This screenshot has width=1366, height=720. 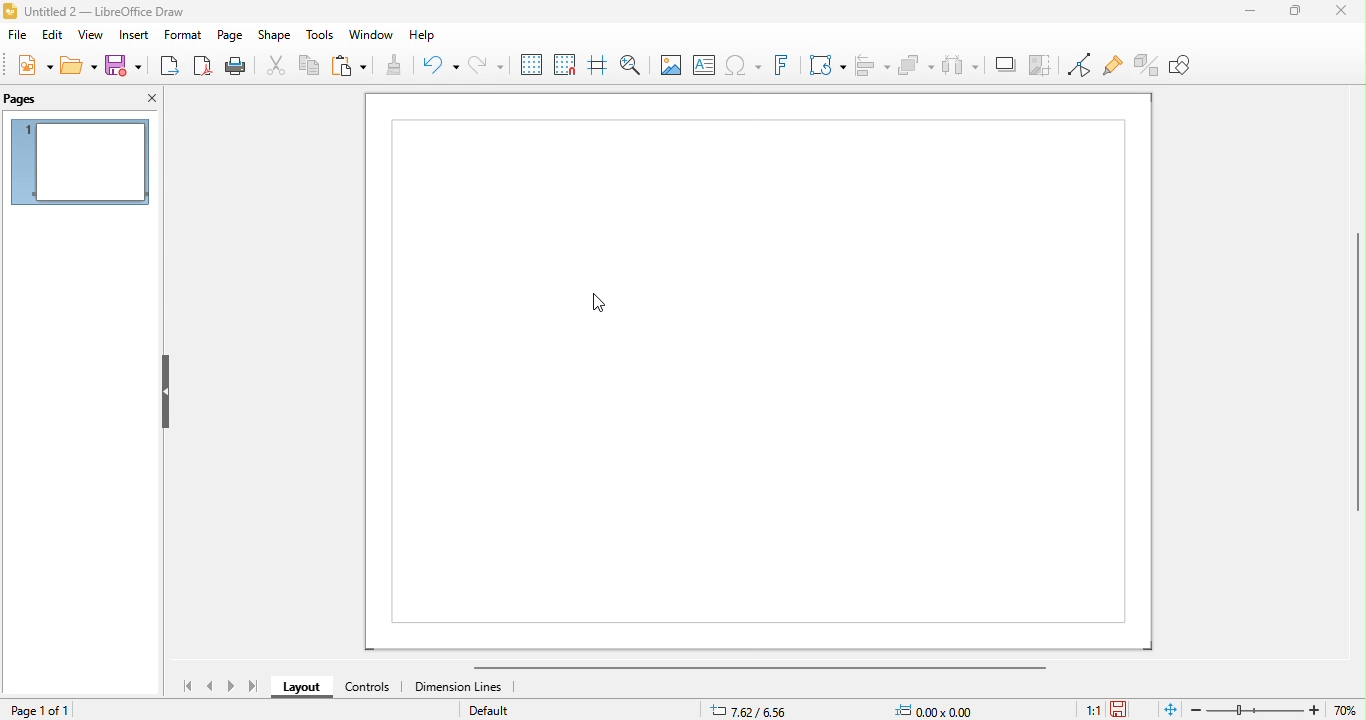 I want to click on snap to grid, so click(x=564, y=64).